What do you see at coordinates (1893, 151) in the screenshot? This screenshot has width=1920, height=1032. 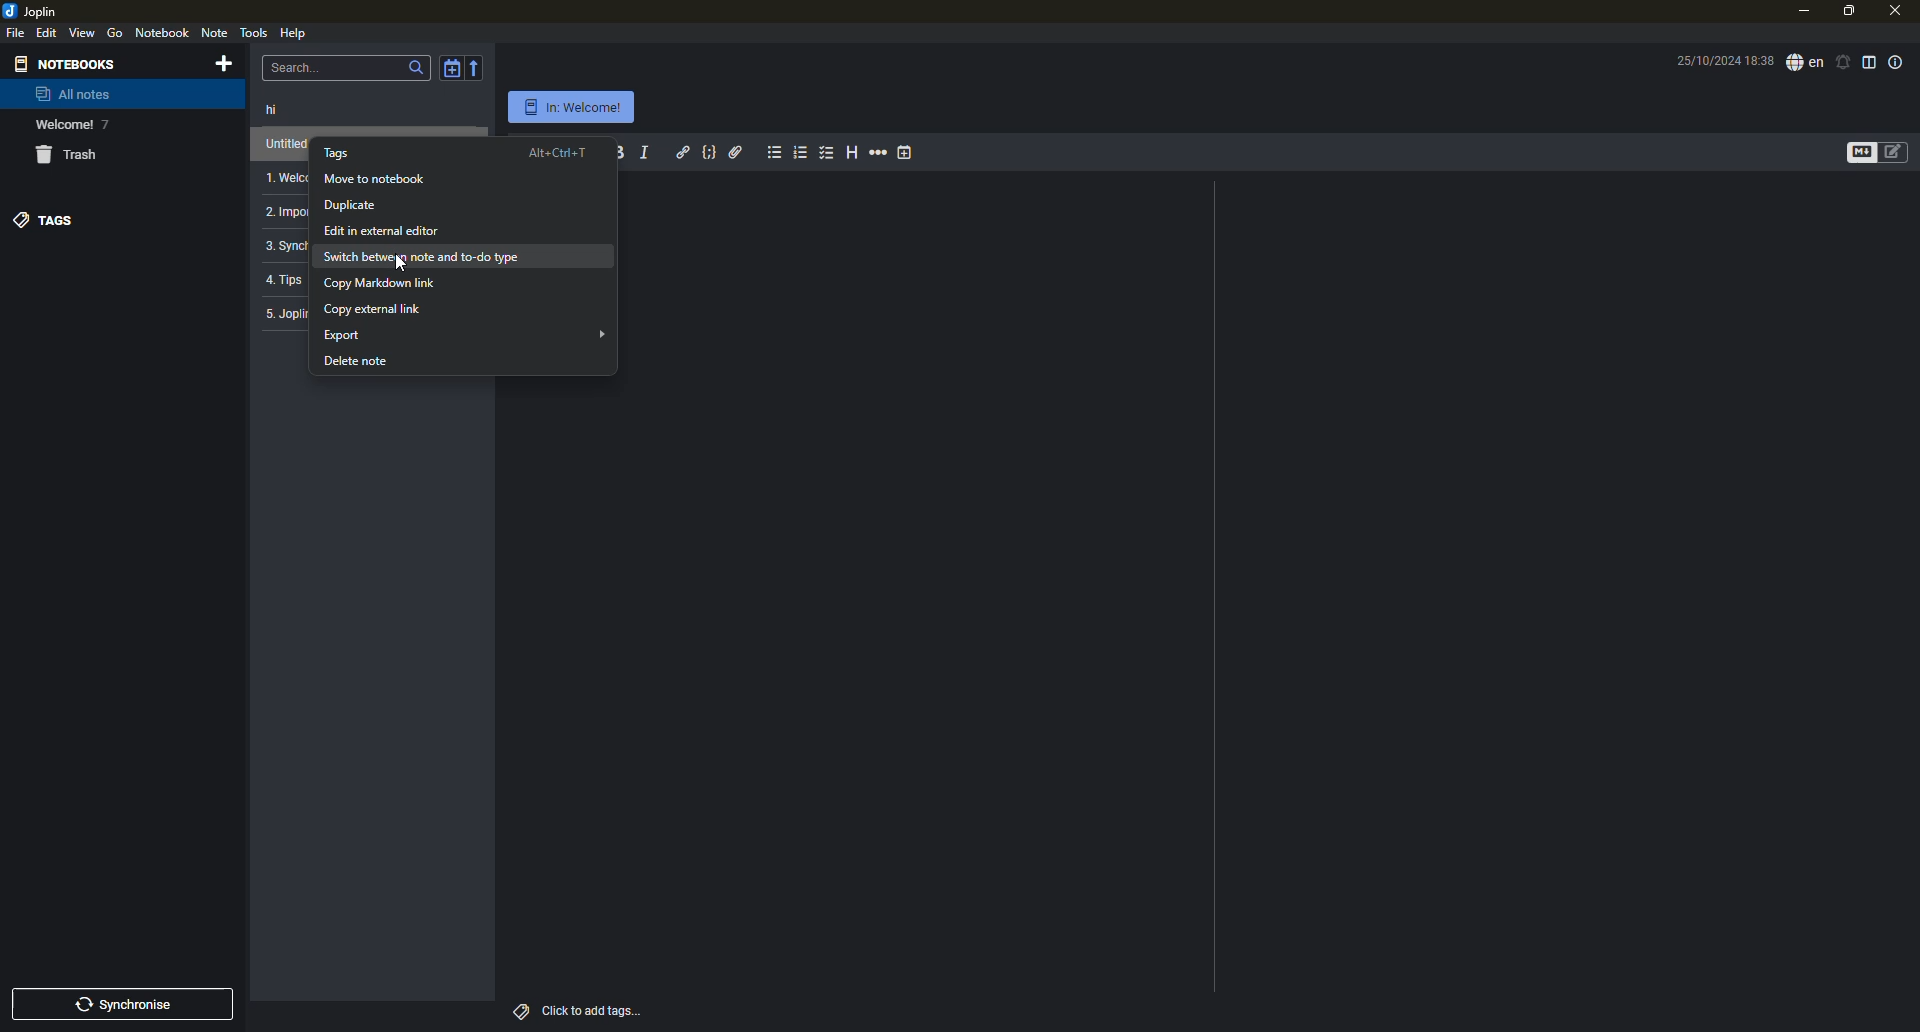 I see `toggle editors` at bounding box center [1893, 151].